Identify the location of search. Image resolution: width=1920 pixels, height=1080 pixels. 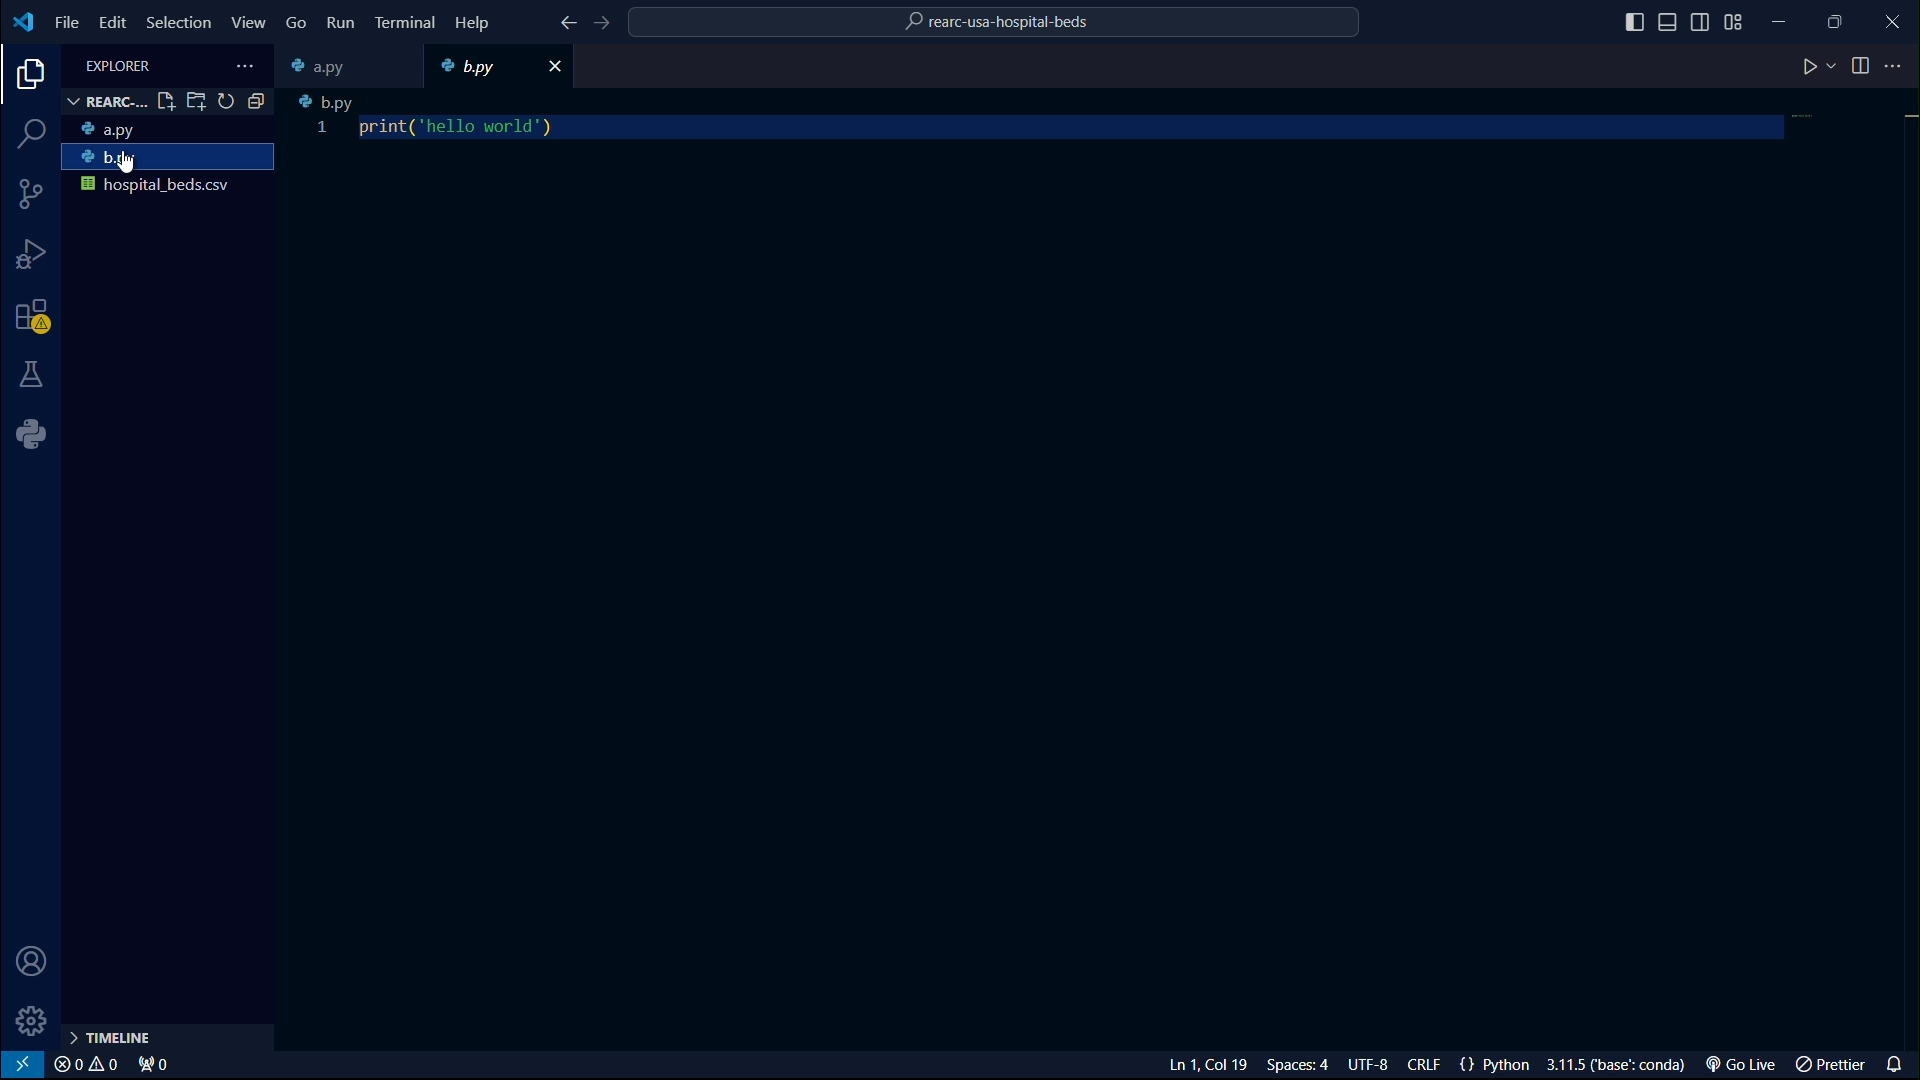
(32, 137).